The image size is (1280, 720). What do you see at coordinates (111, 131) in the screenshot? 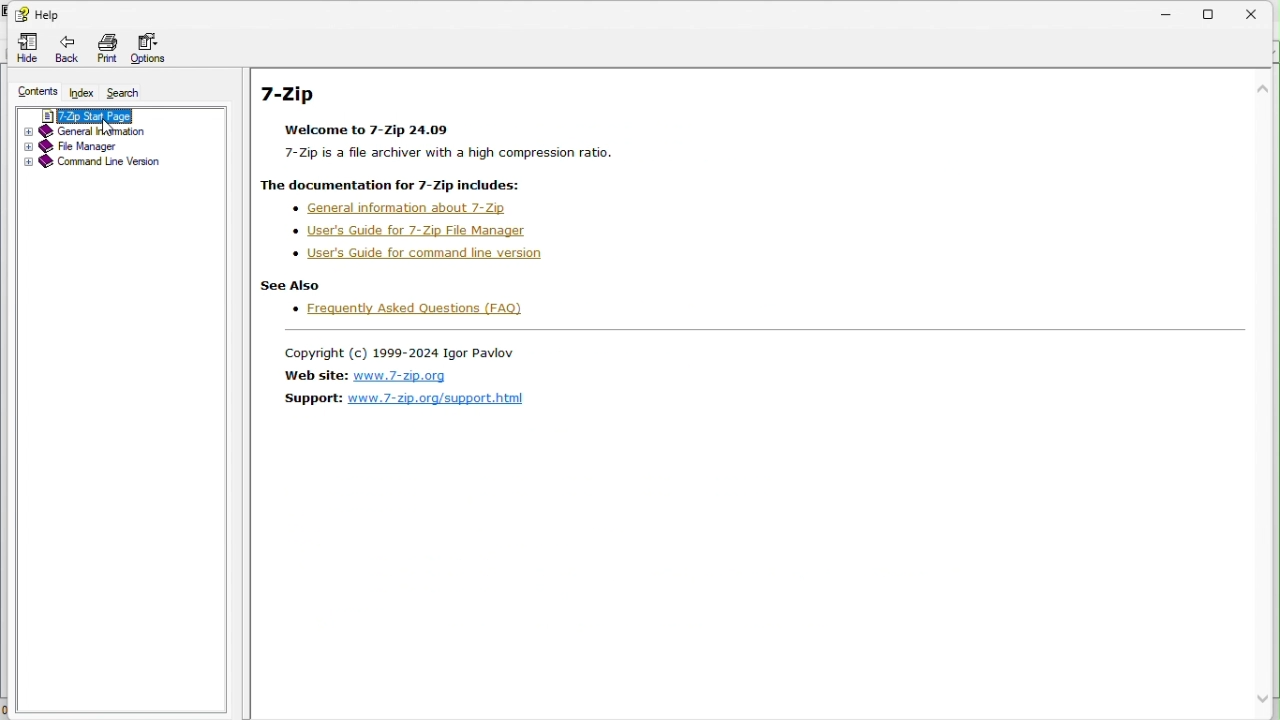
I see `General information` at bounding box center [111, 131].